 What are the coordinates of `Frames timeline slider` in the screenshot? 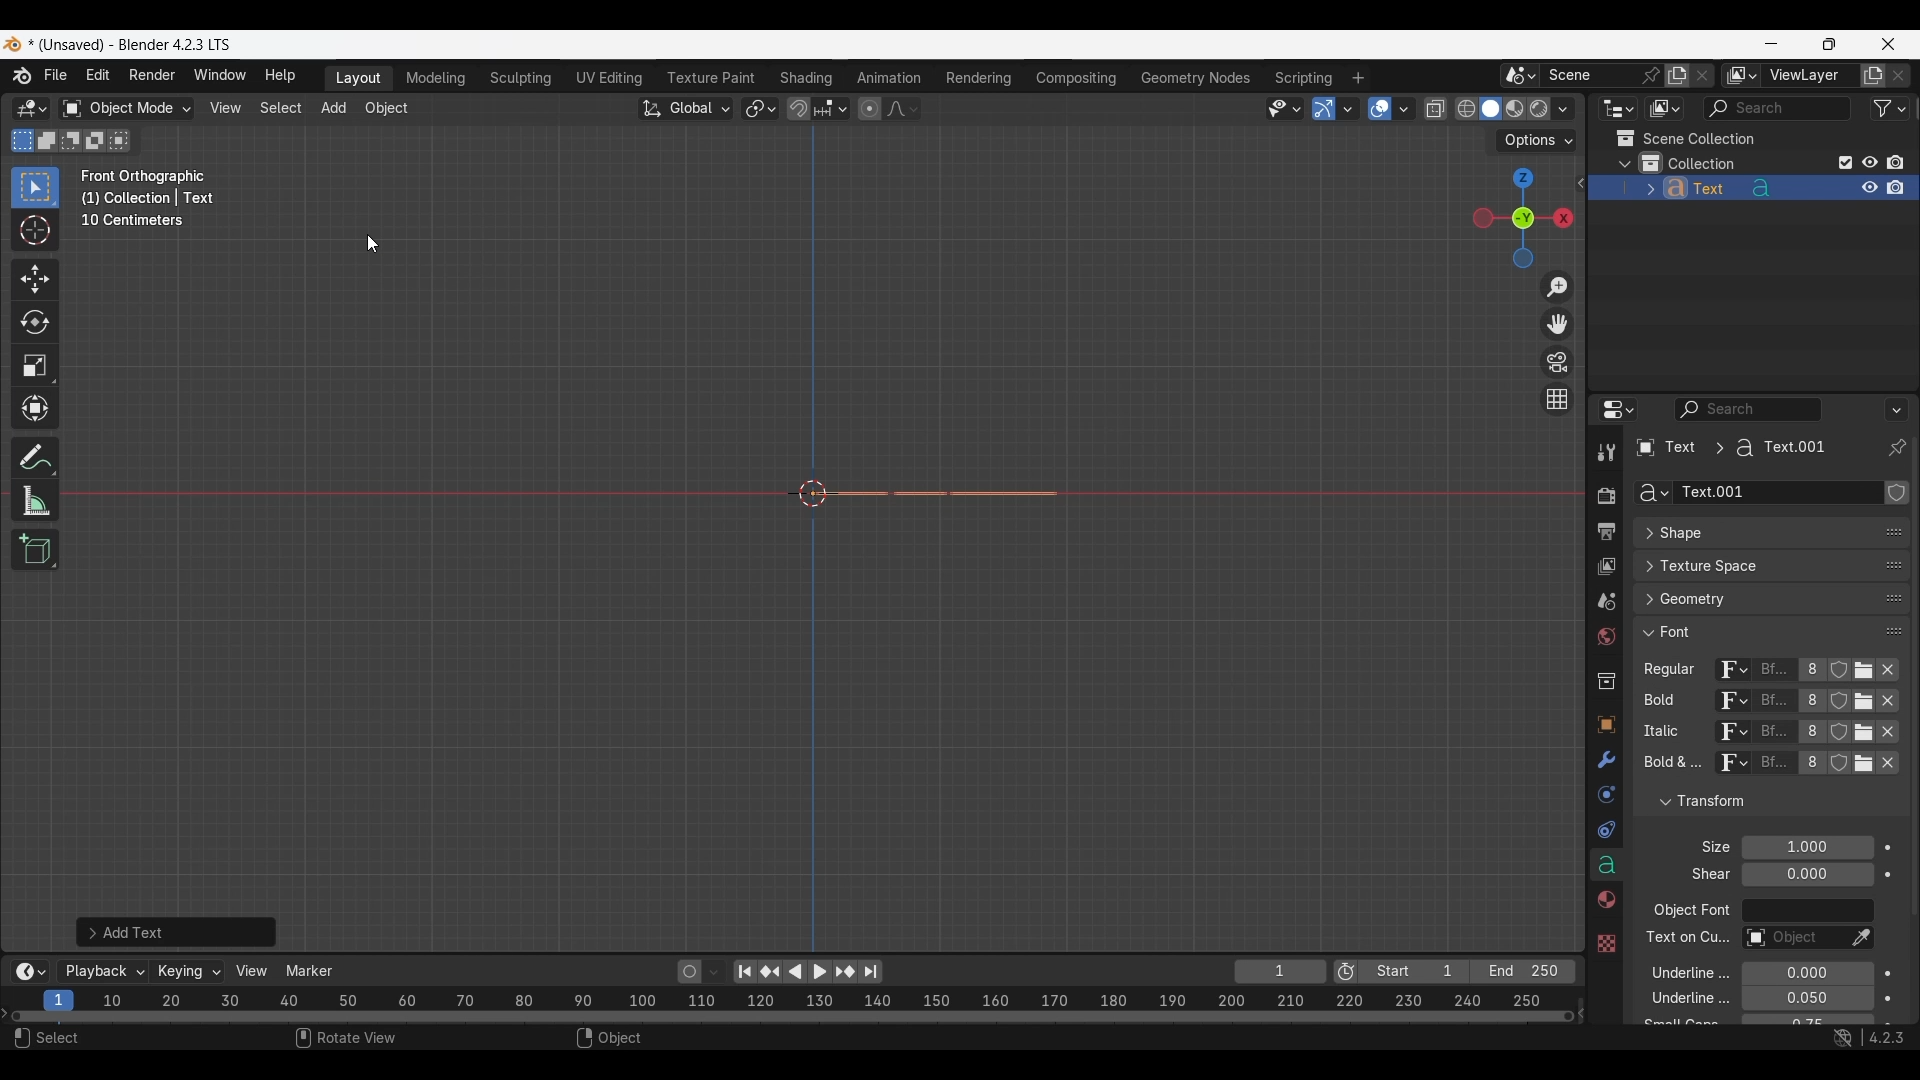 It's located at (791, 1018).